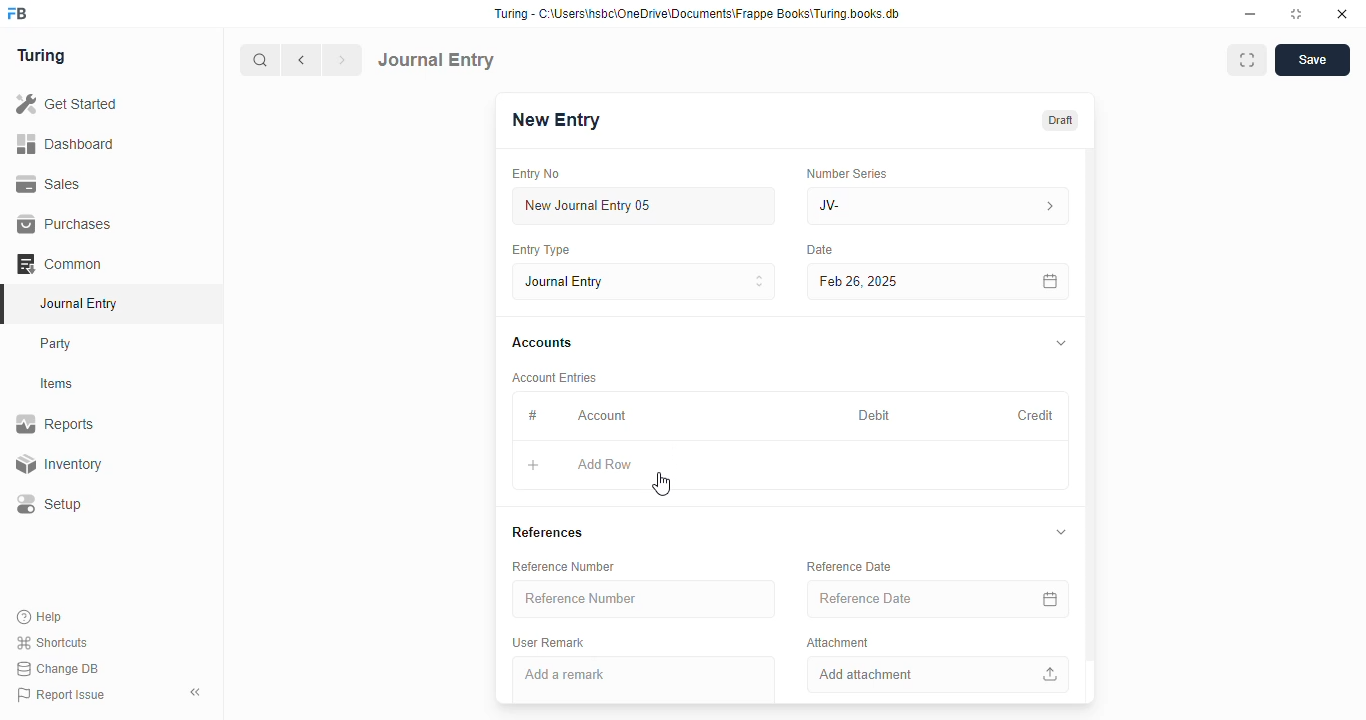 The width and height of the screenshot is (1366, 720). What do you see at coordinates (56, 424) in the screenshot?
I see `reports` at bounding box center [56, 424].